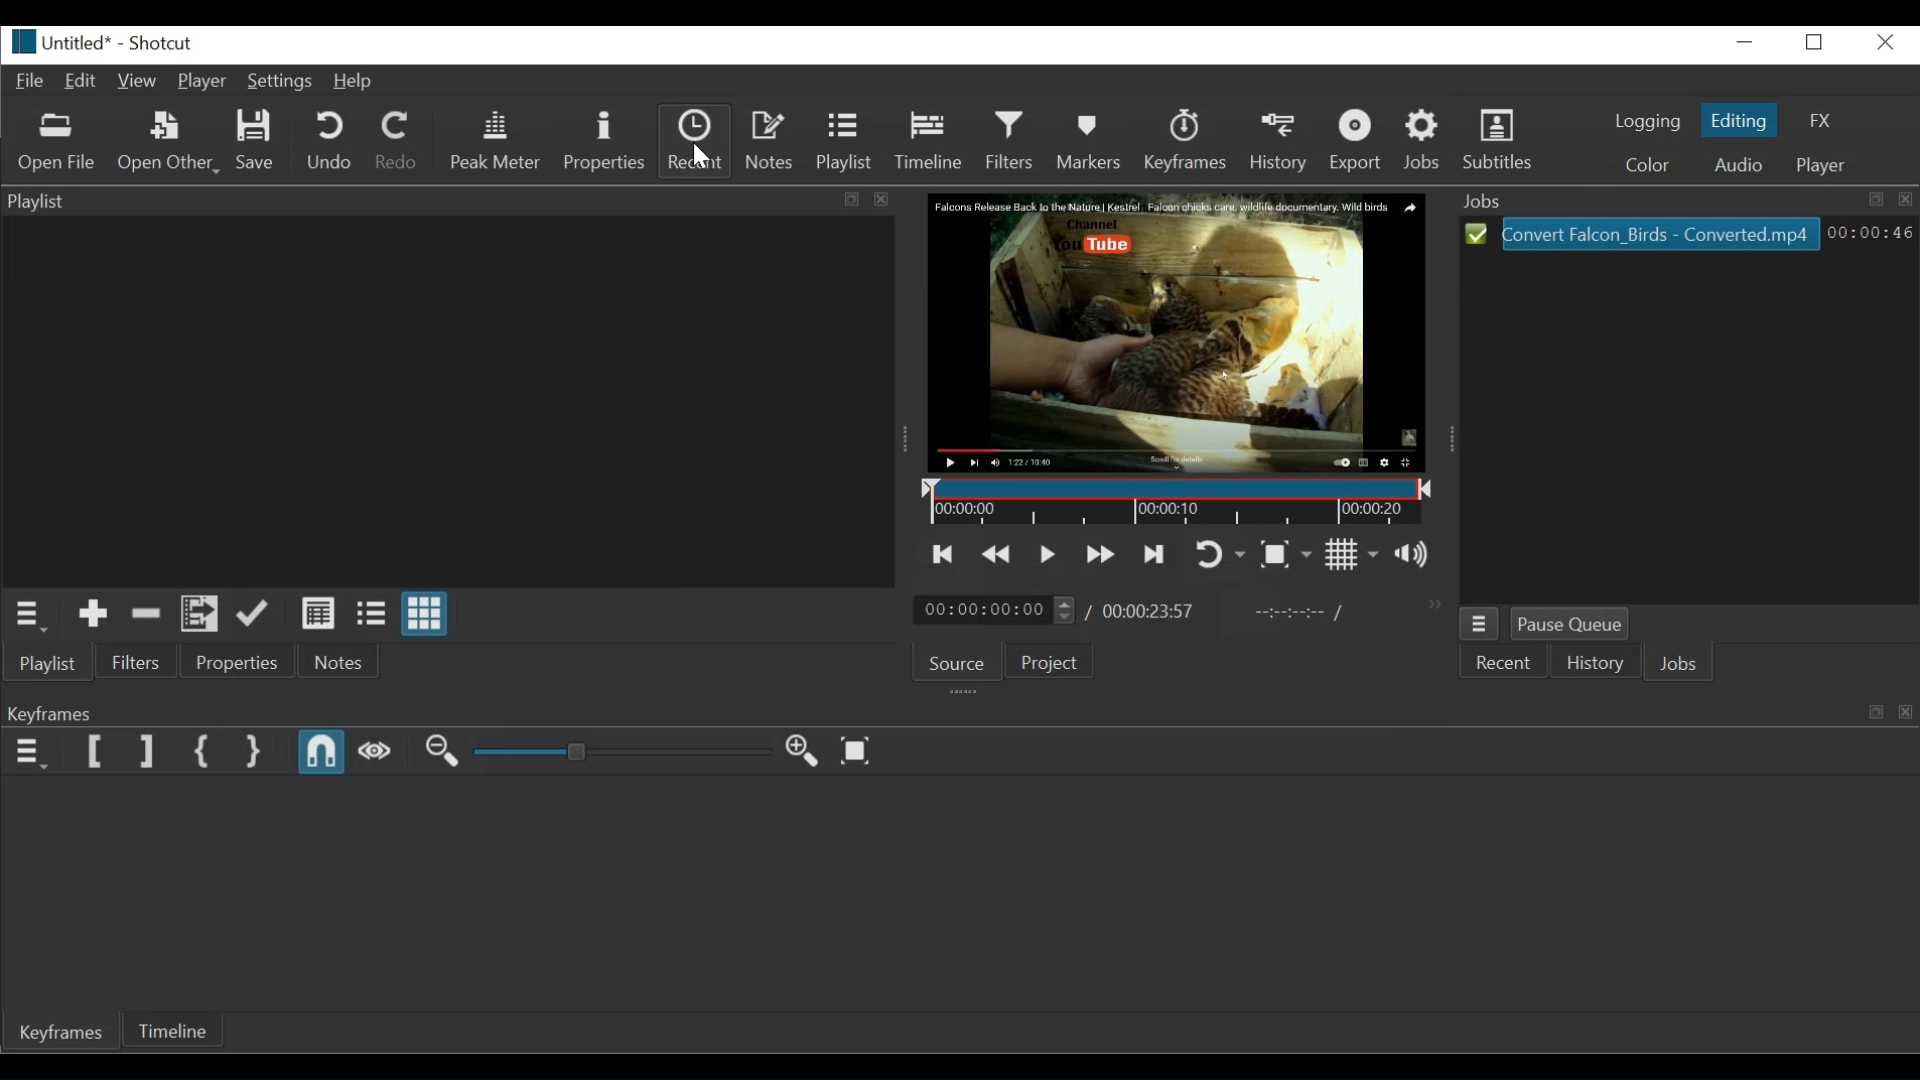 This screenshot has width=1920, height=1080. Describe the element at coordinates (442, 752) in the screenshot. I see `Zoom Keyframe out` at that location.